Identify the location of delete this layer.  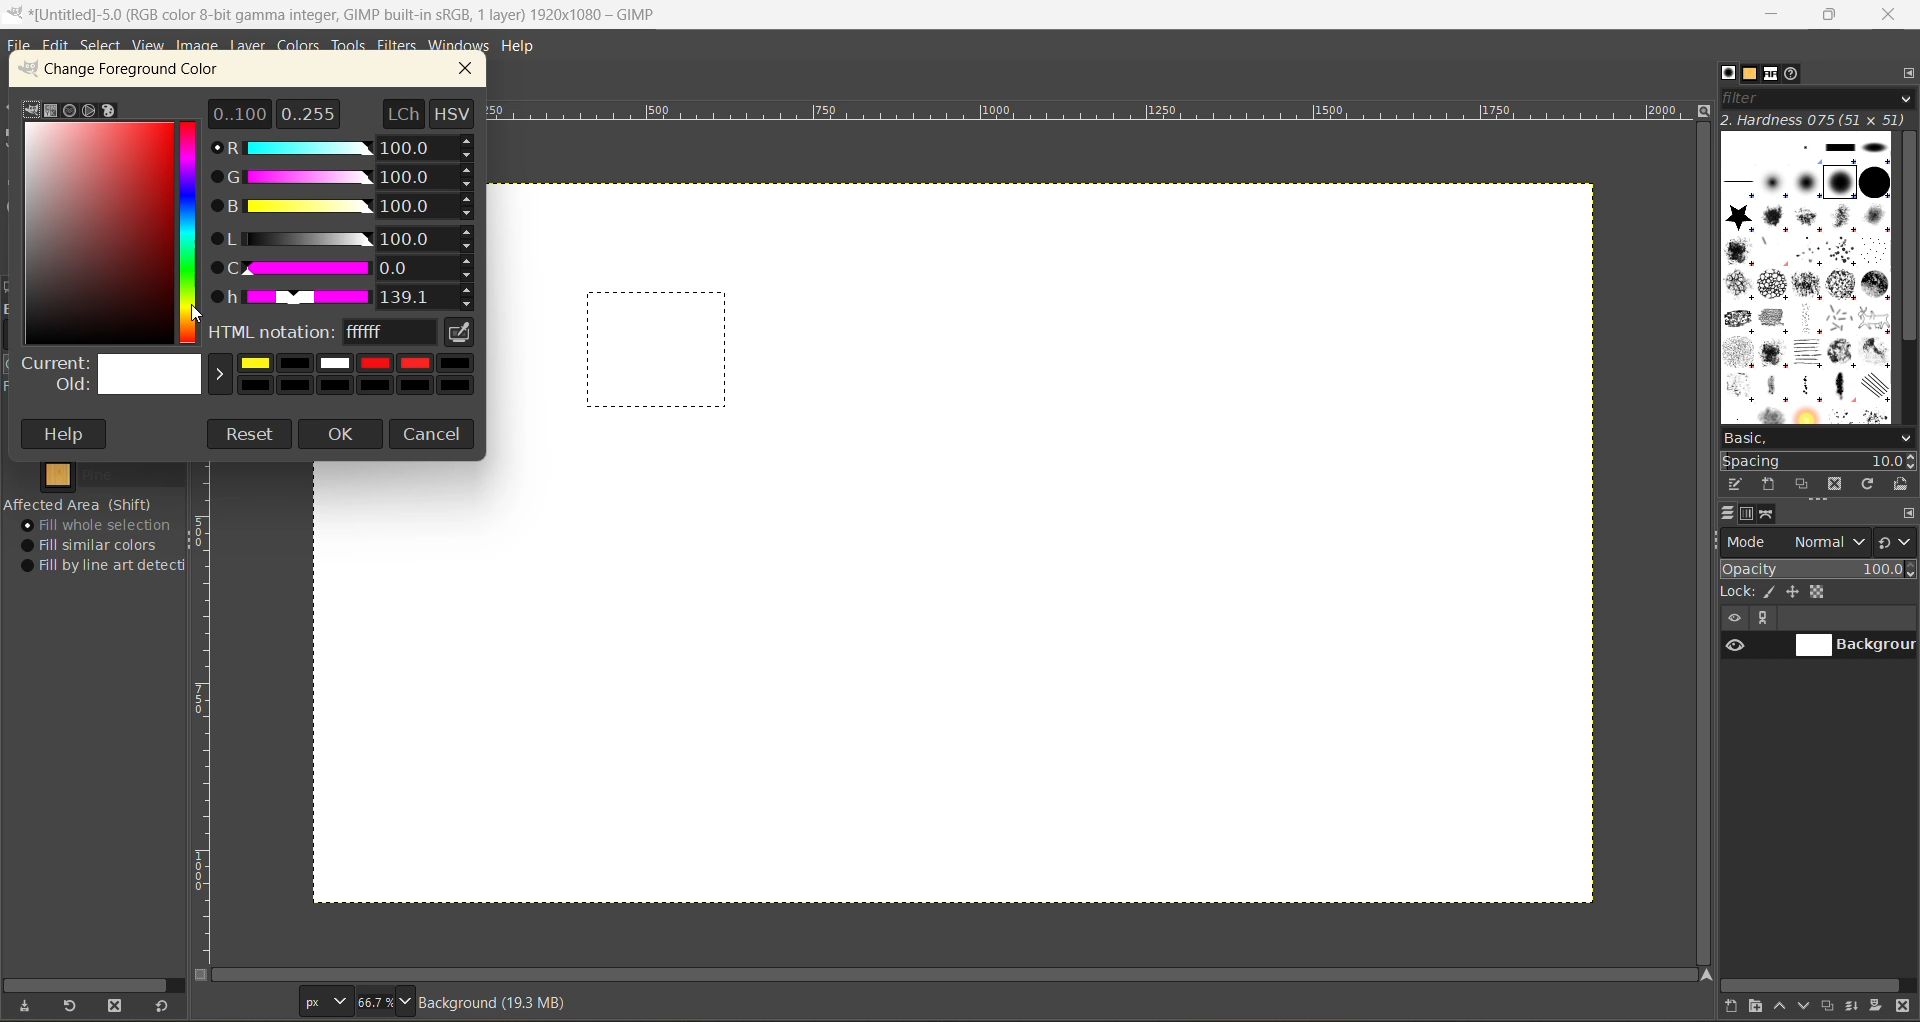
(1904, 1008).